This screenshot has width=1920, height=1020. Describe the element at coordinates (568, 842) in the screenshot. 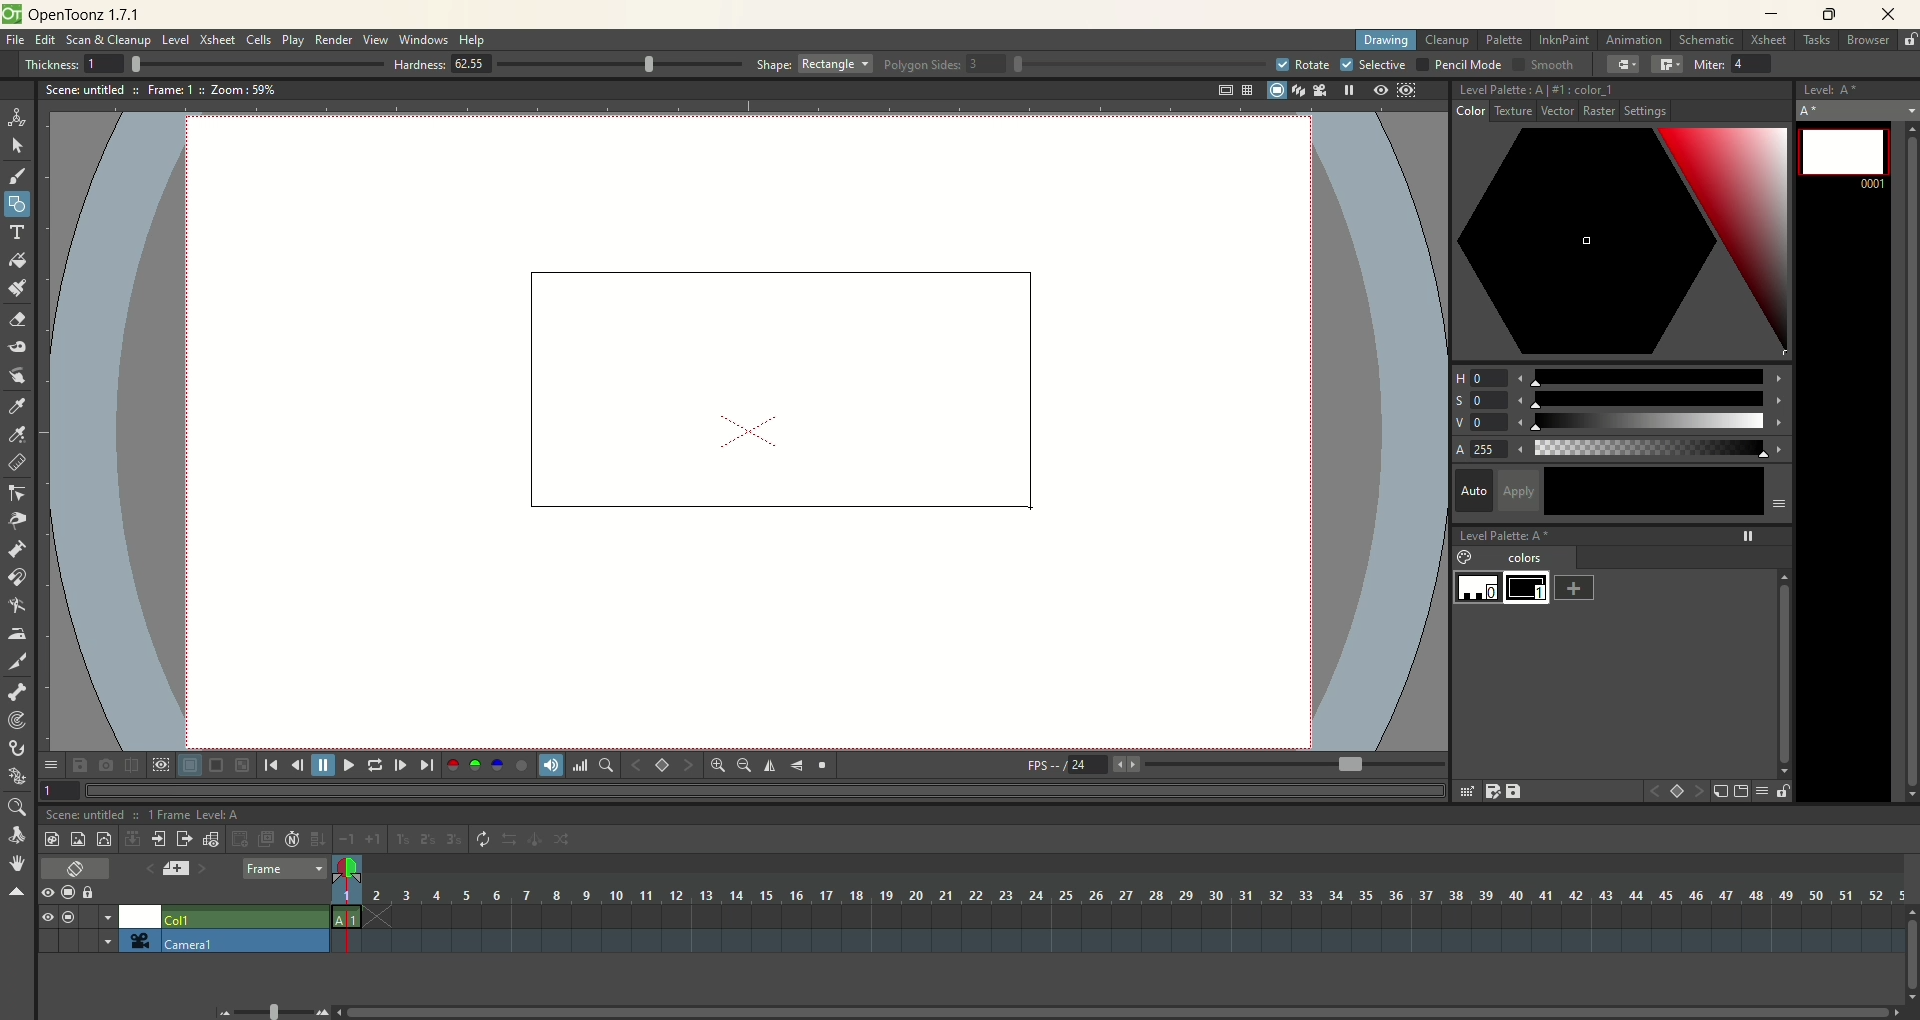

I see `random` at that location.